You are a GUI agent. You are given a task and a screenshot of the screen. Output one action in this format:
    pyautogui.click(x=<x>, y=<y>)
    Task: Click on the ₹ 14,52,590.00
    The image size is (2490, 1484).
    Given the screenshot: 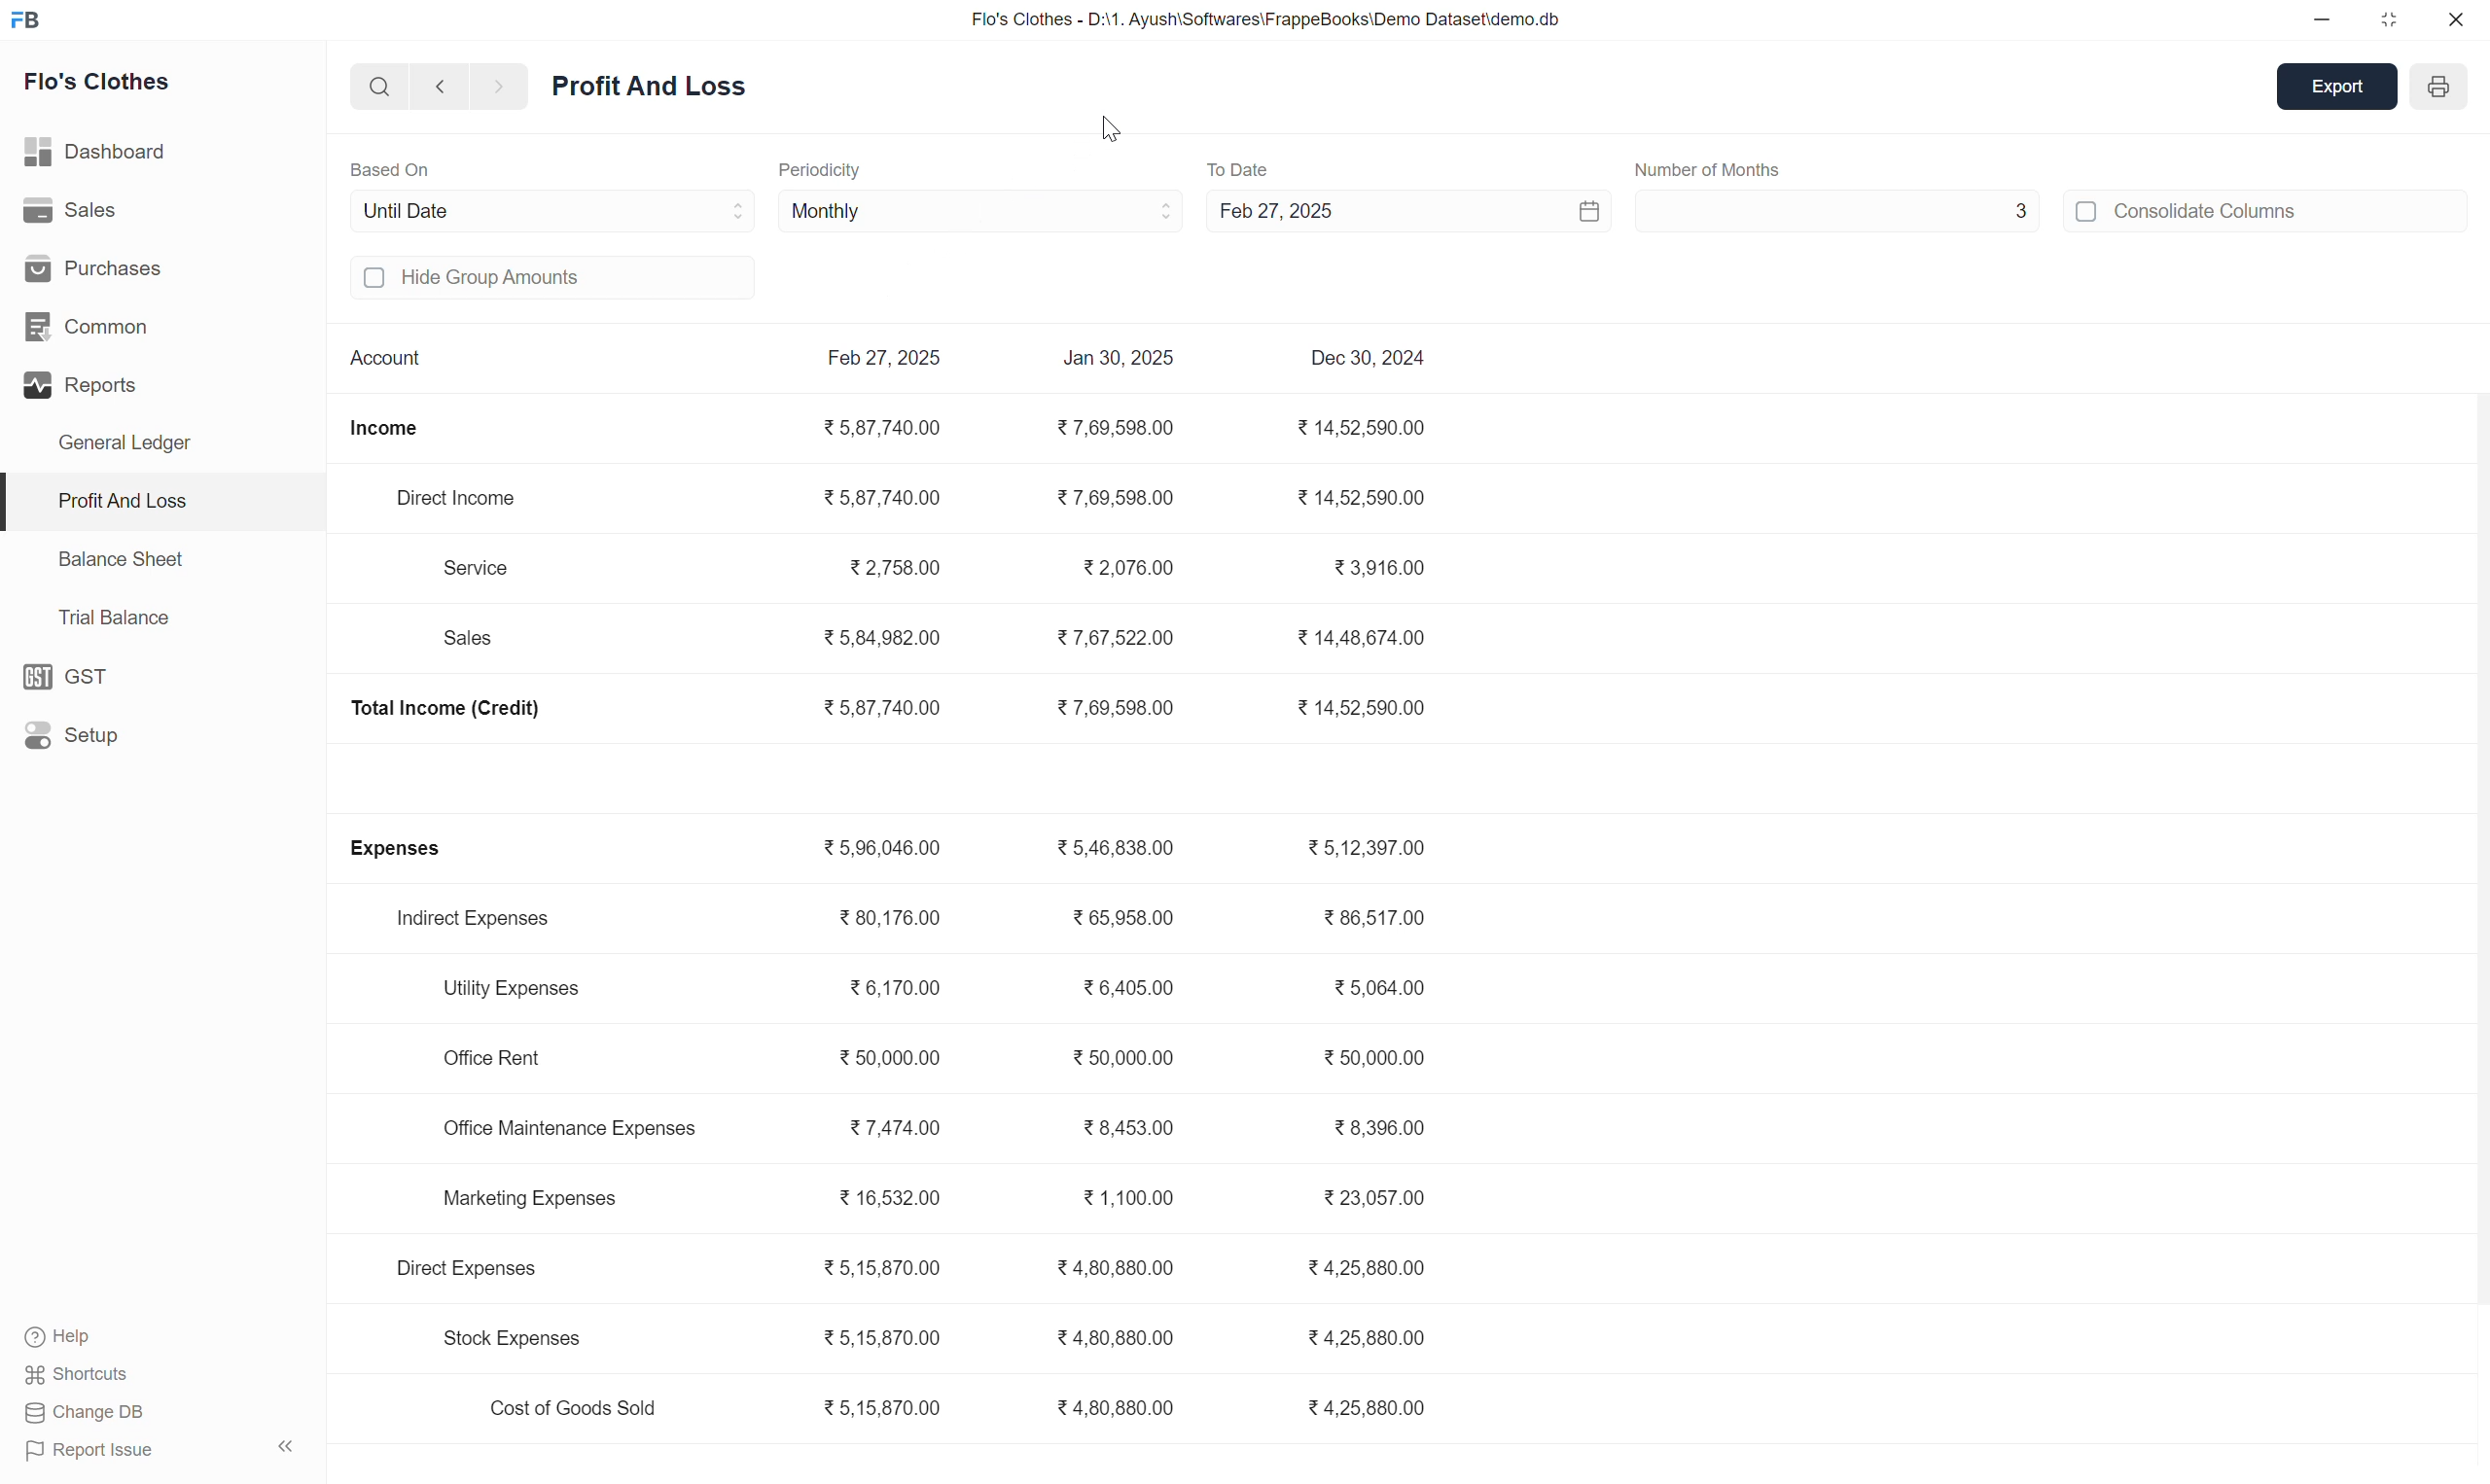 What is the action you would take?
    pyautogui.click(x=1380, y=707)
    